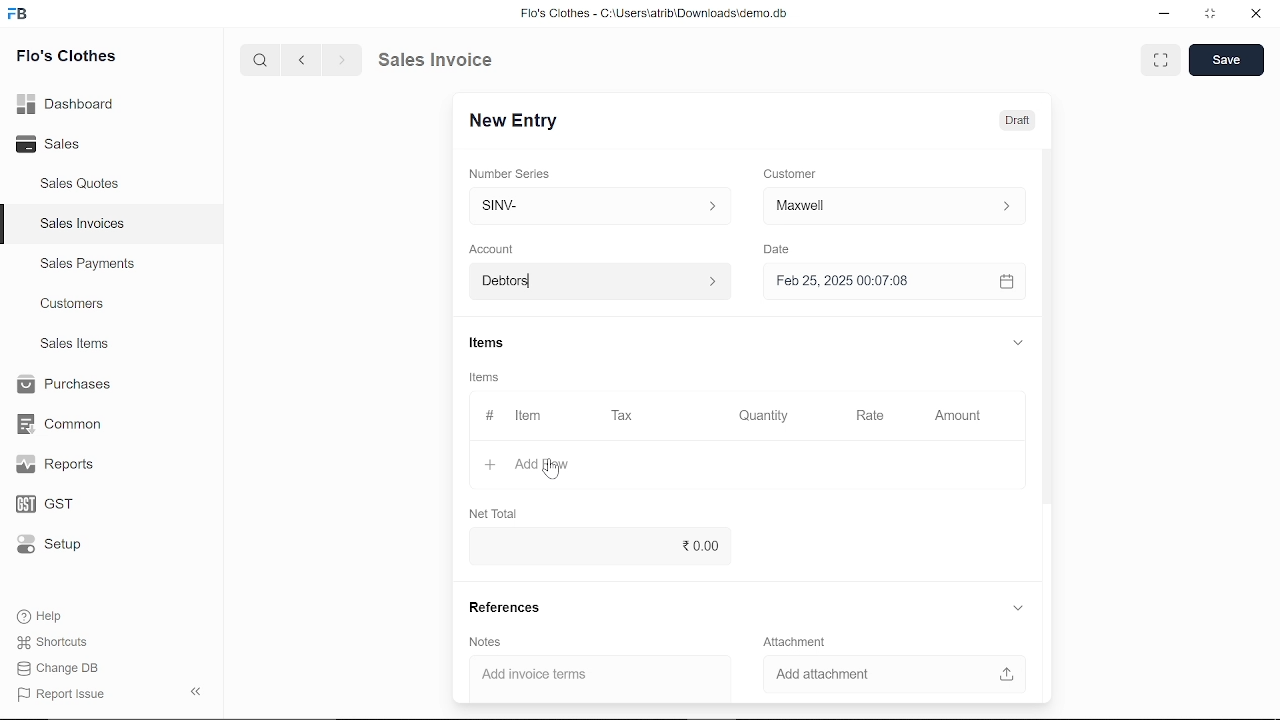 This screenshot has height=720, width=1280. What do you see at coordinates (487, 376) in the screenshot?
I see `Items` at bounding box center [487, 376].